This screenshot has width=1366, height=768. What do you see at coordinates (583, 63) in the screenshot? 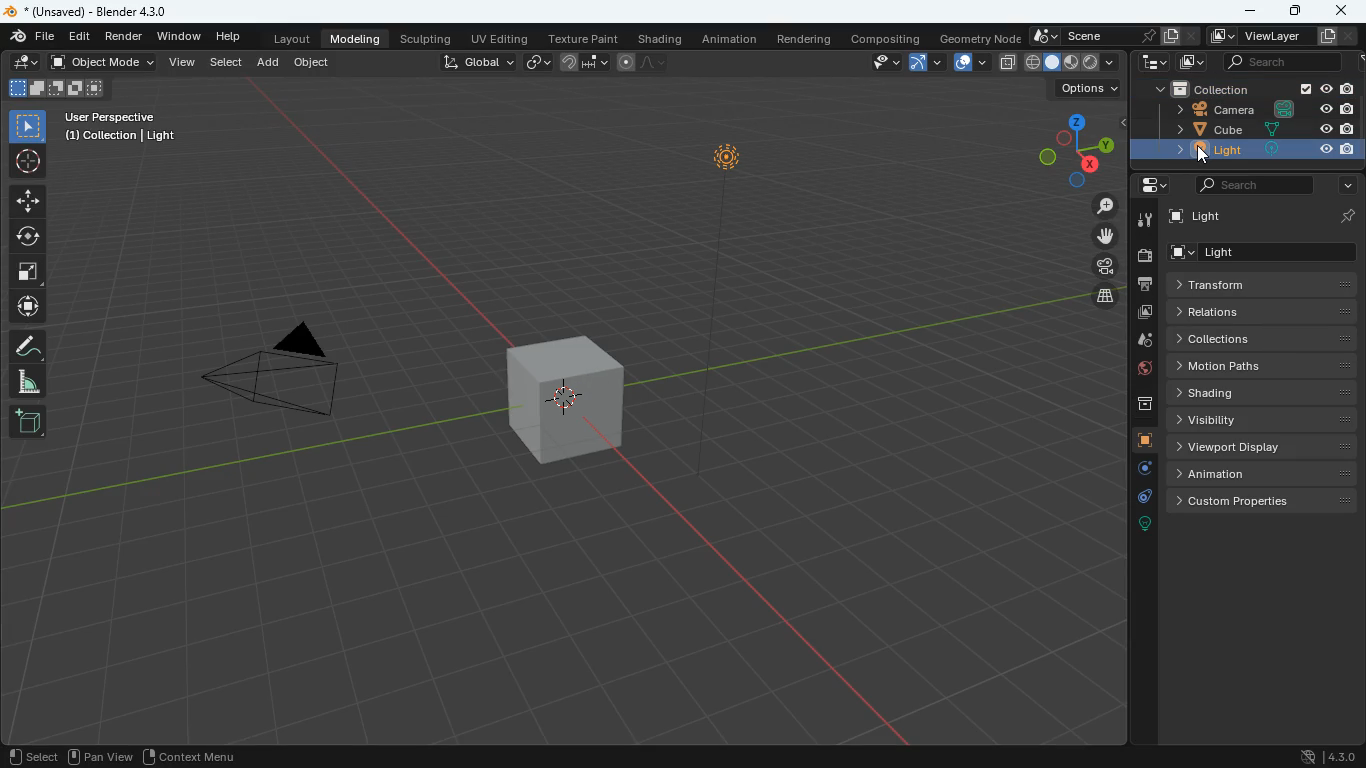
I see `join` at bounding box center [583, 63].